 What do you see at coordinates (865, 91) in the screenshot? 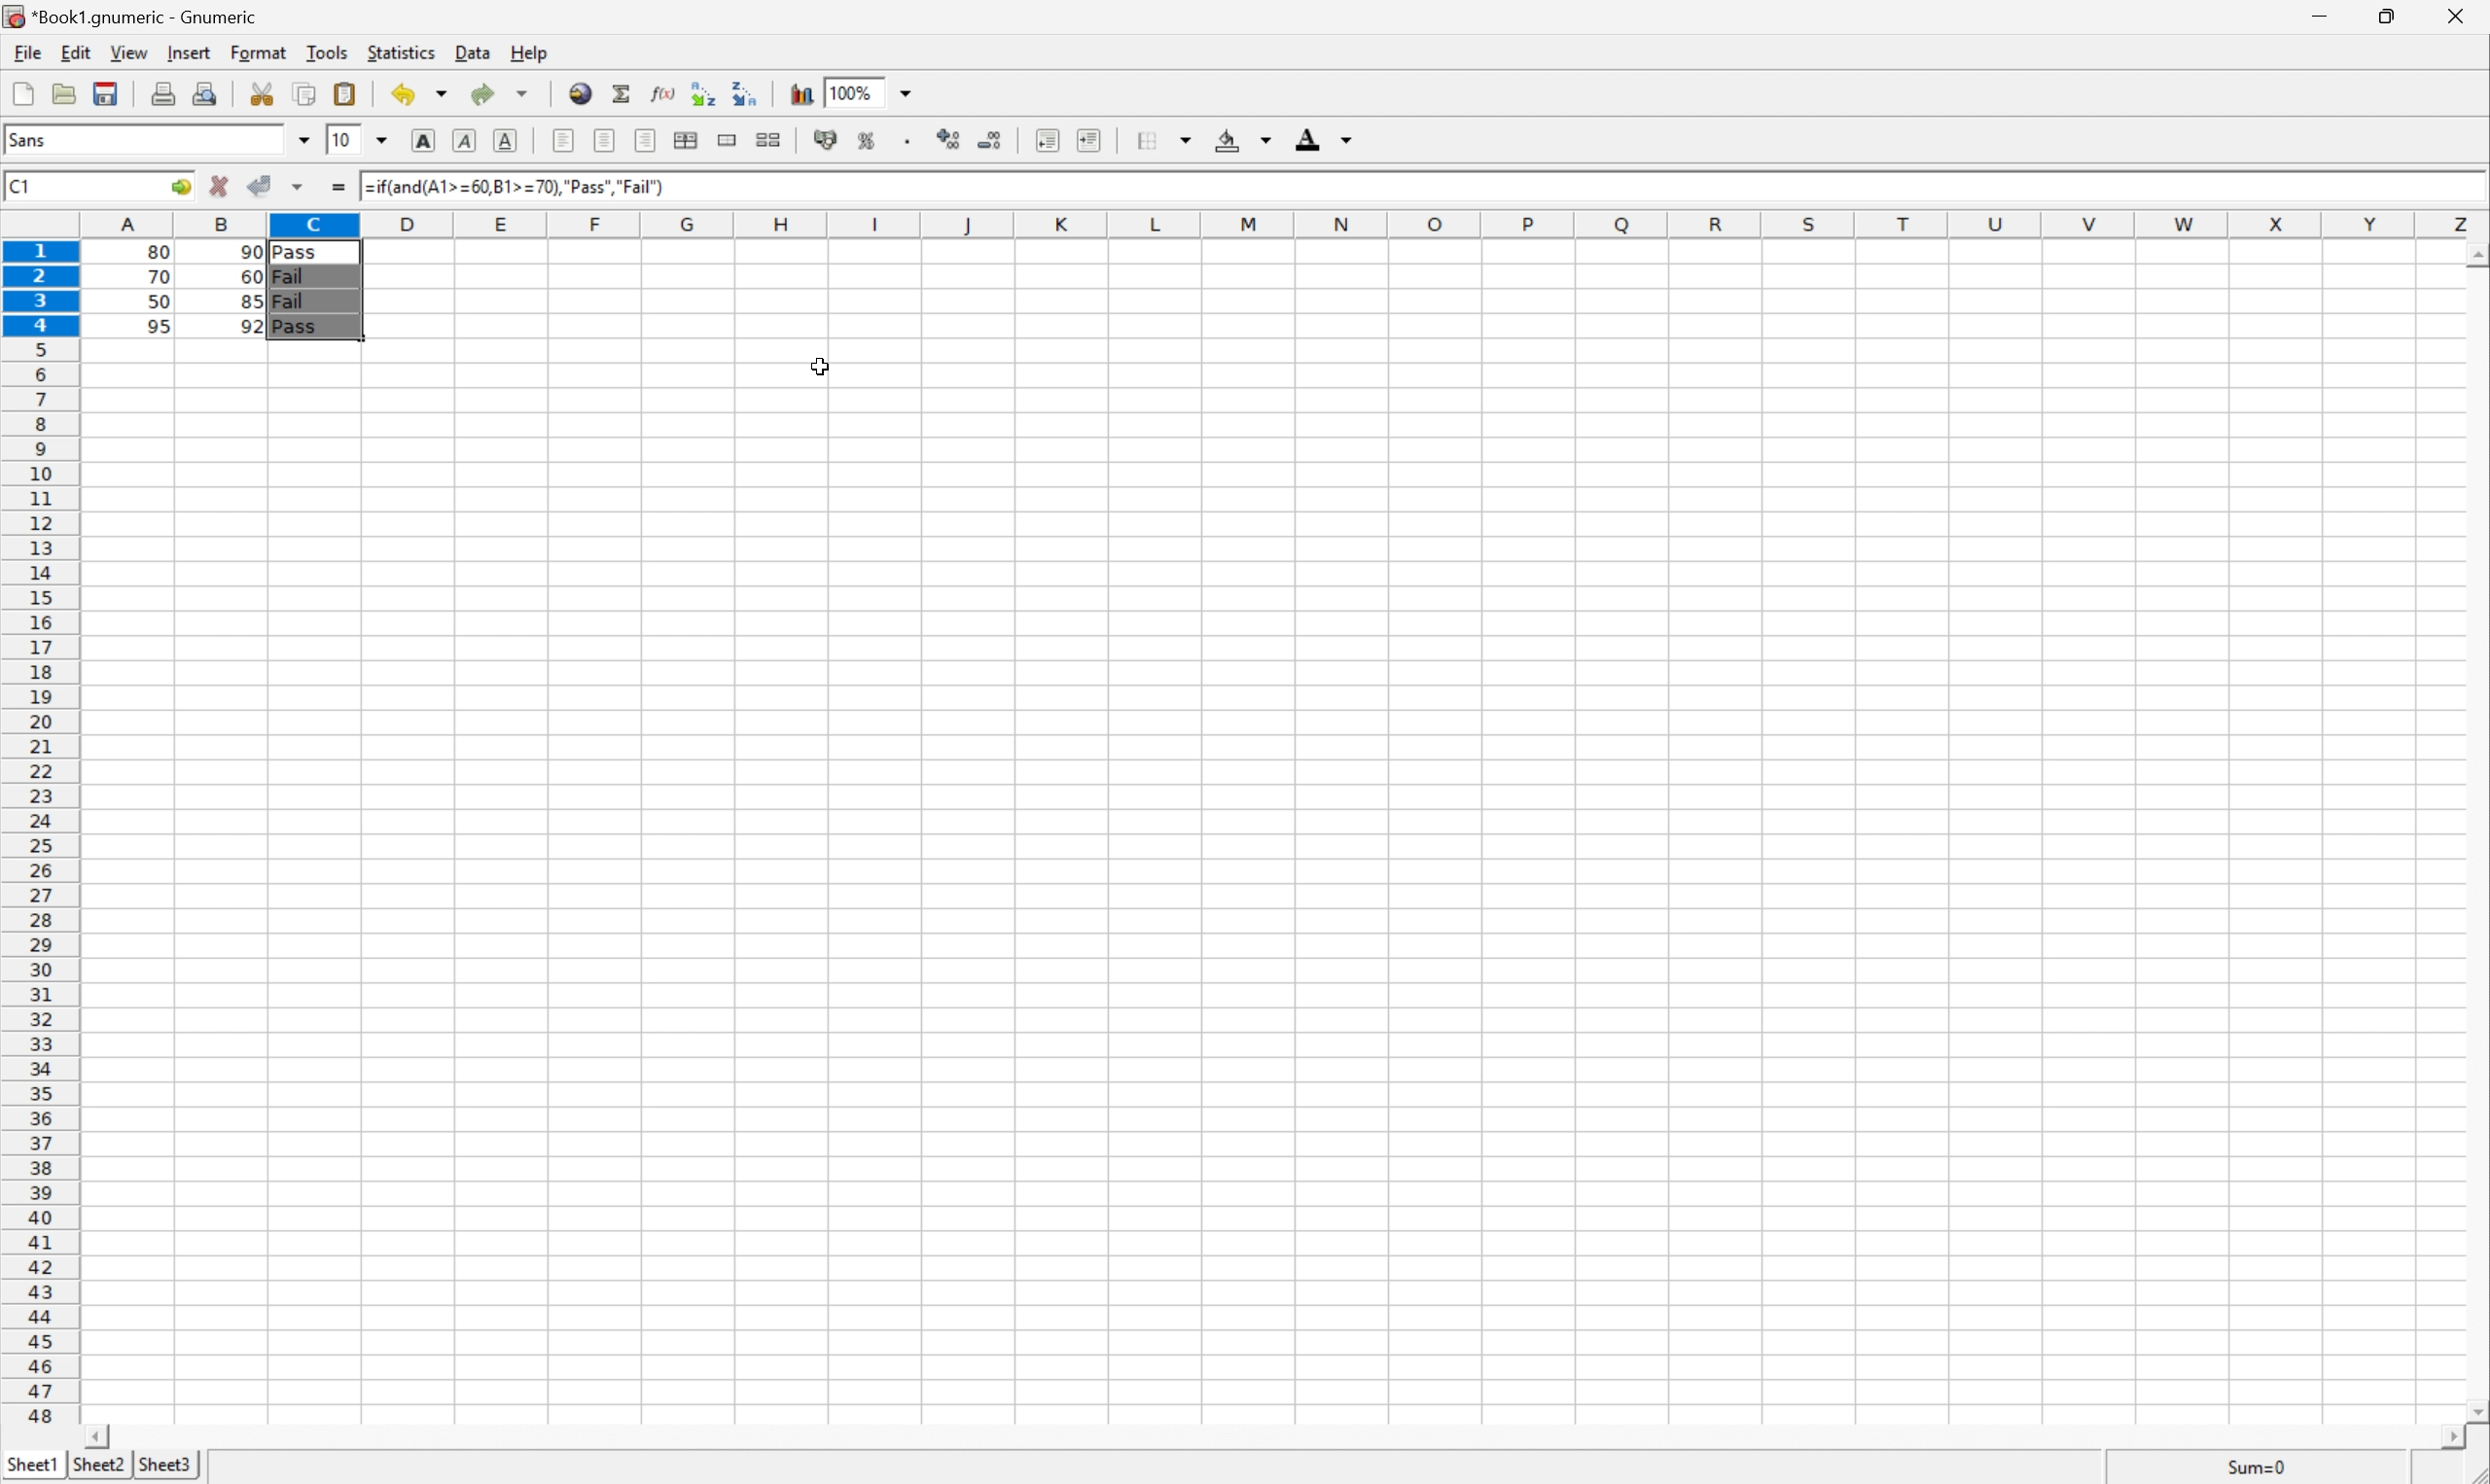
I see `100%` at bounding box center [865, 91].